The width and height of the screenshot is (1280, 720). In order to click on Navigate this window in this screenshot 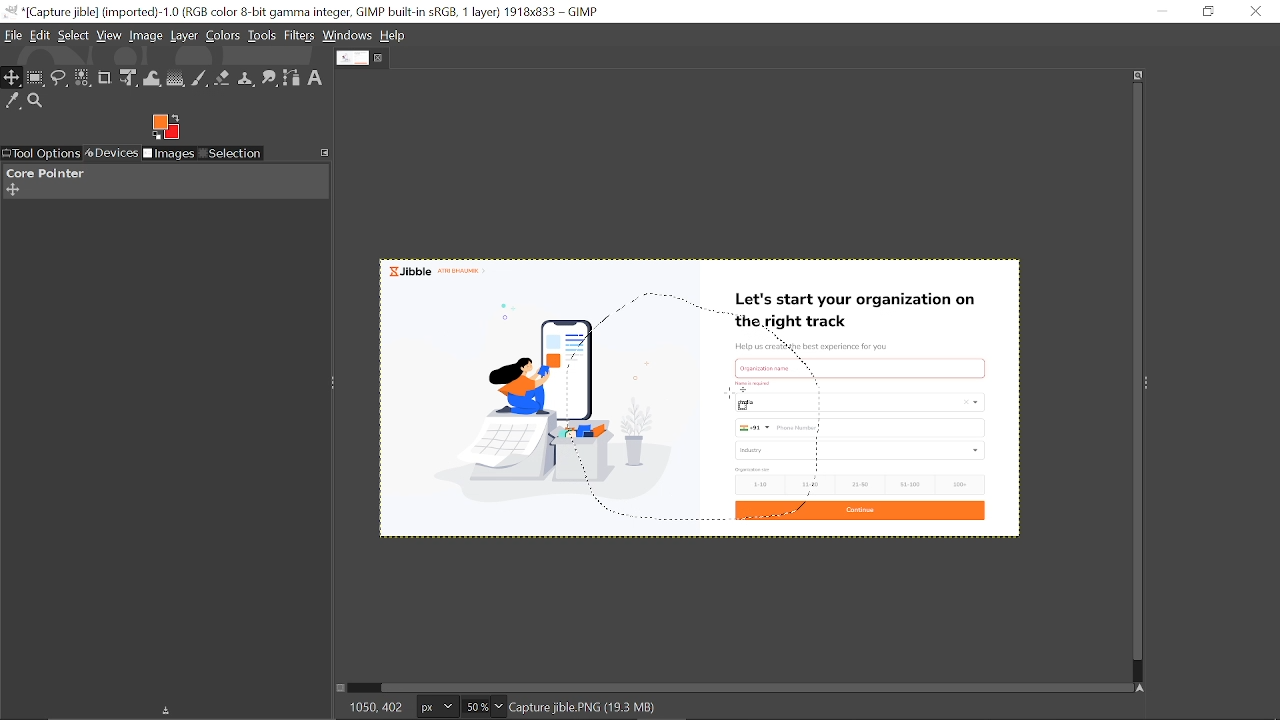, I will do `click(1144, 688)`.